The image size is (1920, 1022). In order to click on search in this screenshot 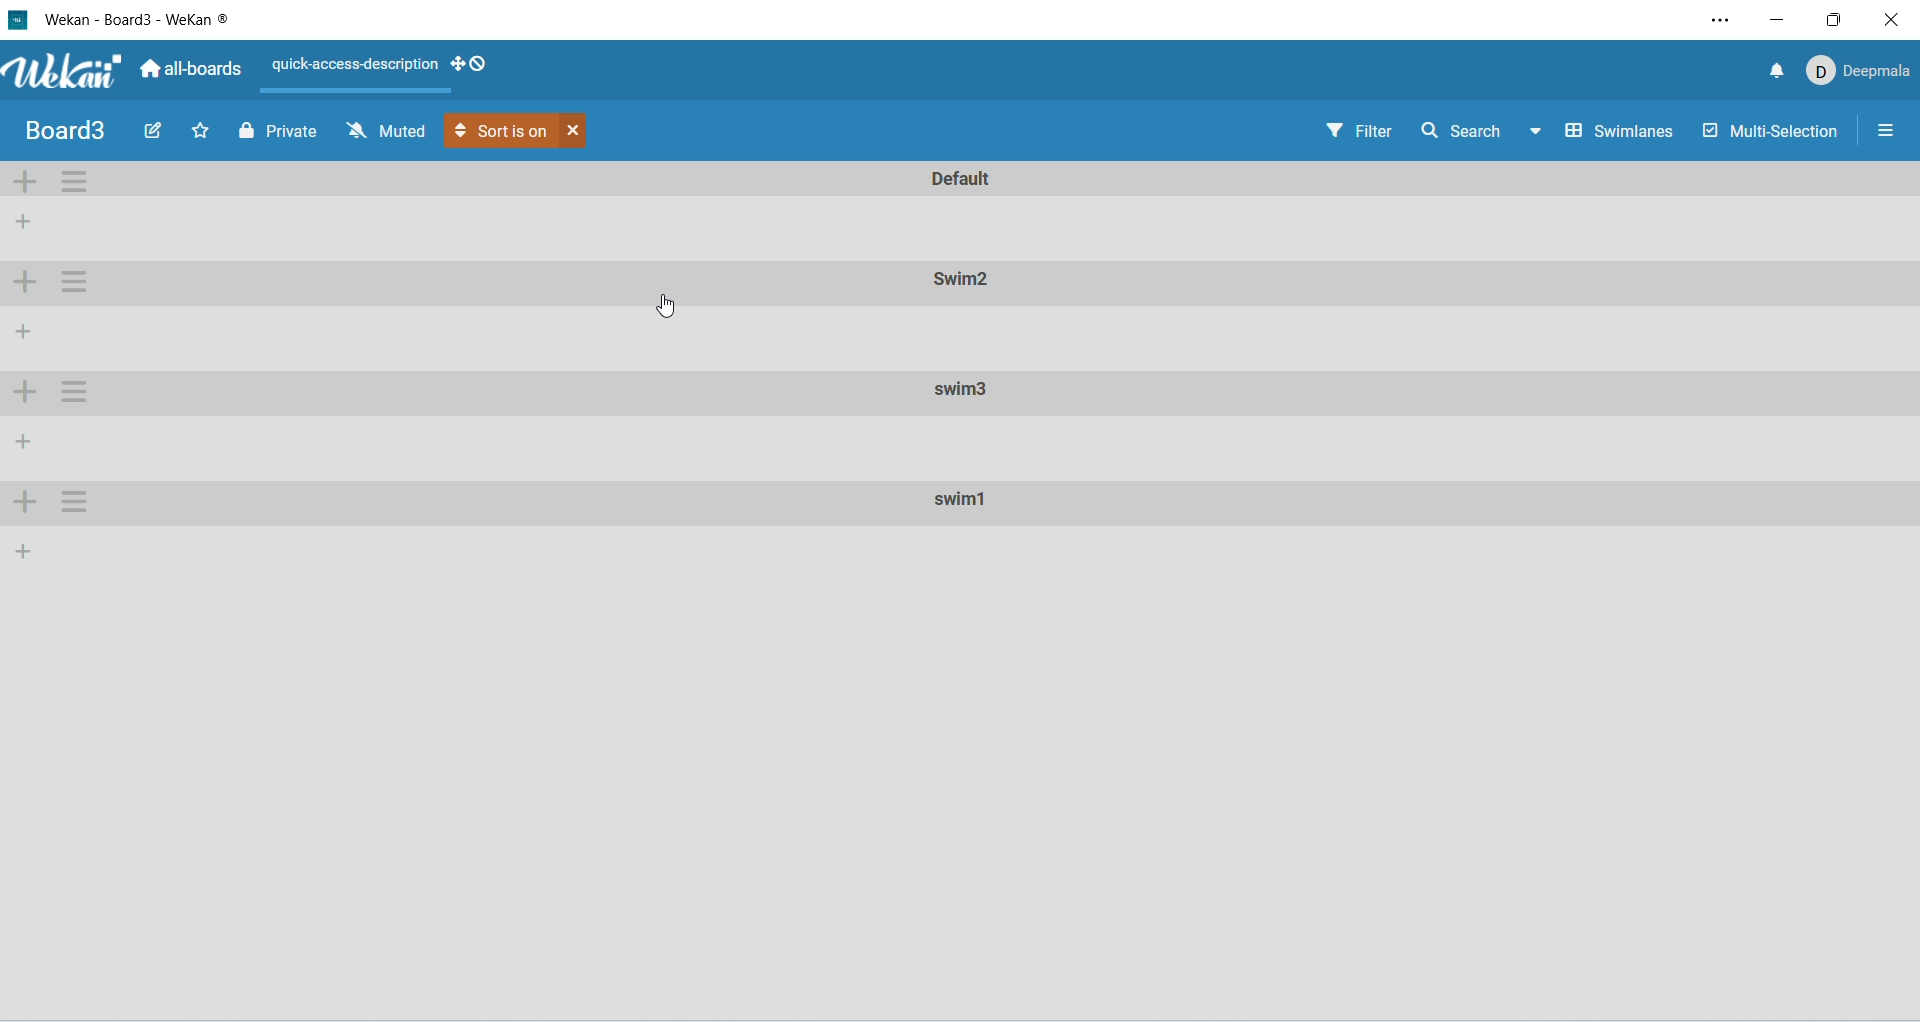, I will do `click(1483, 131)`.